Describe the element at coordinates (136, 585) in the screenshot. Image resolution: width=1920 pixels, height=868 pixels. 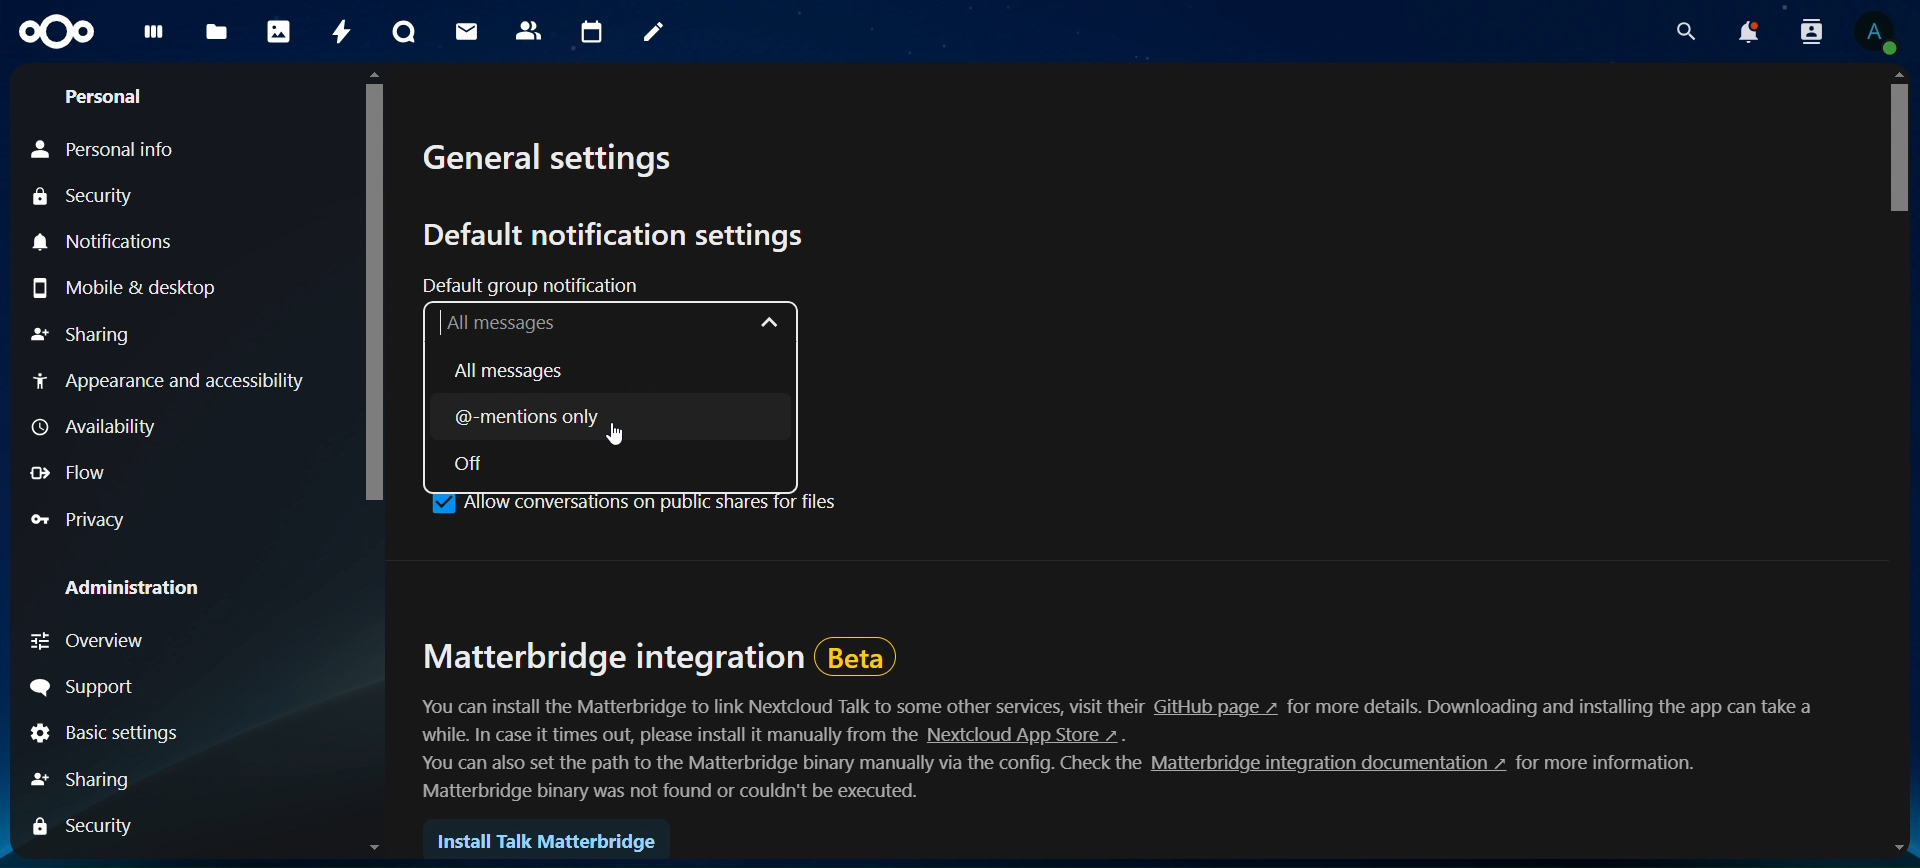
I see `administration` at that location.